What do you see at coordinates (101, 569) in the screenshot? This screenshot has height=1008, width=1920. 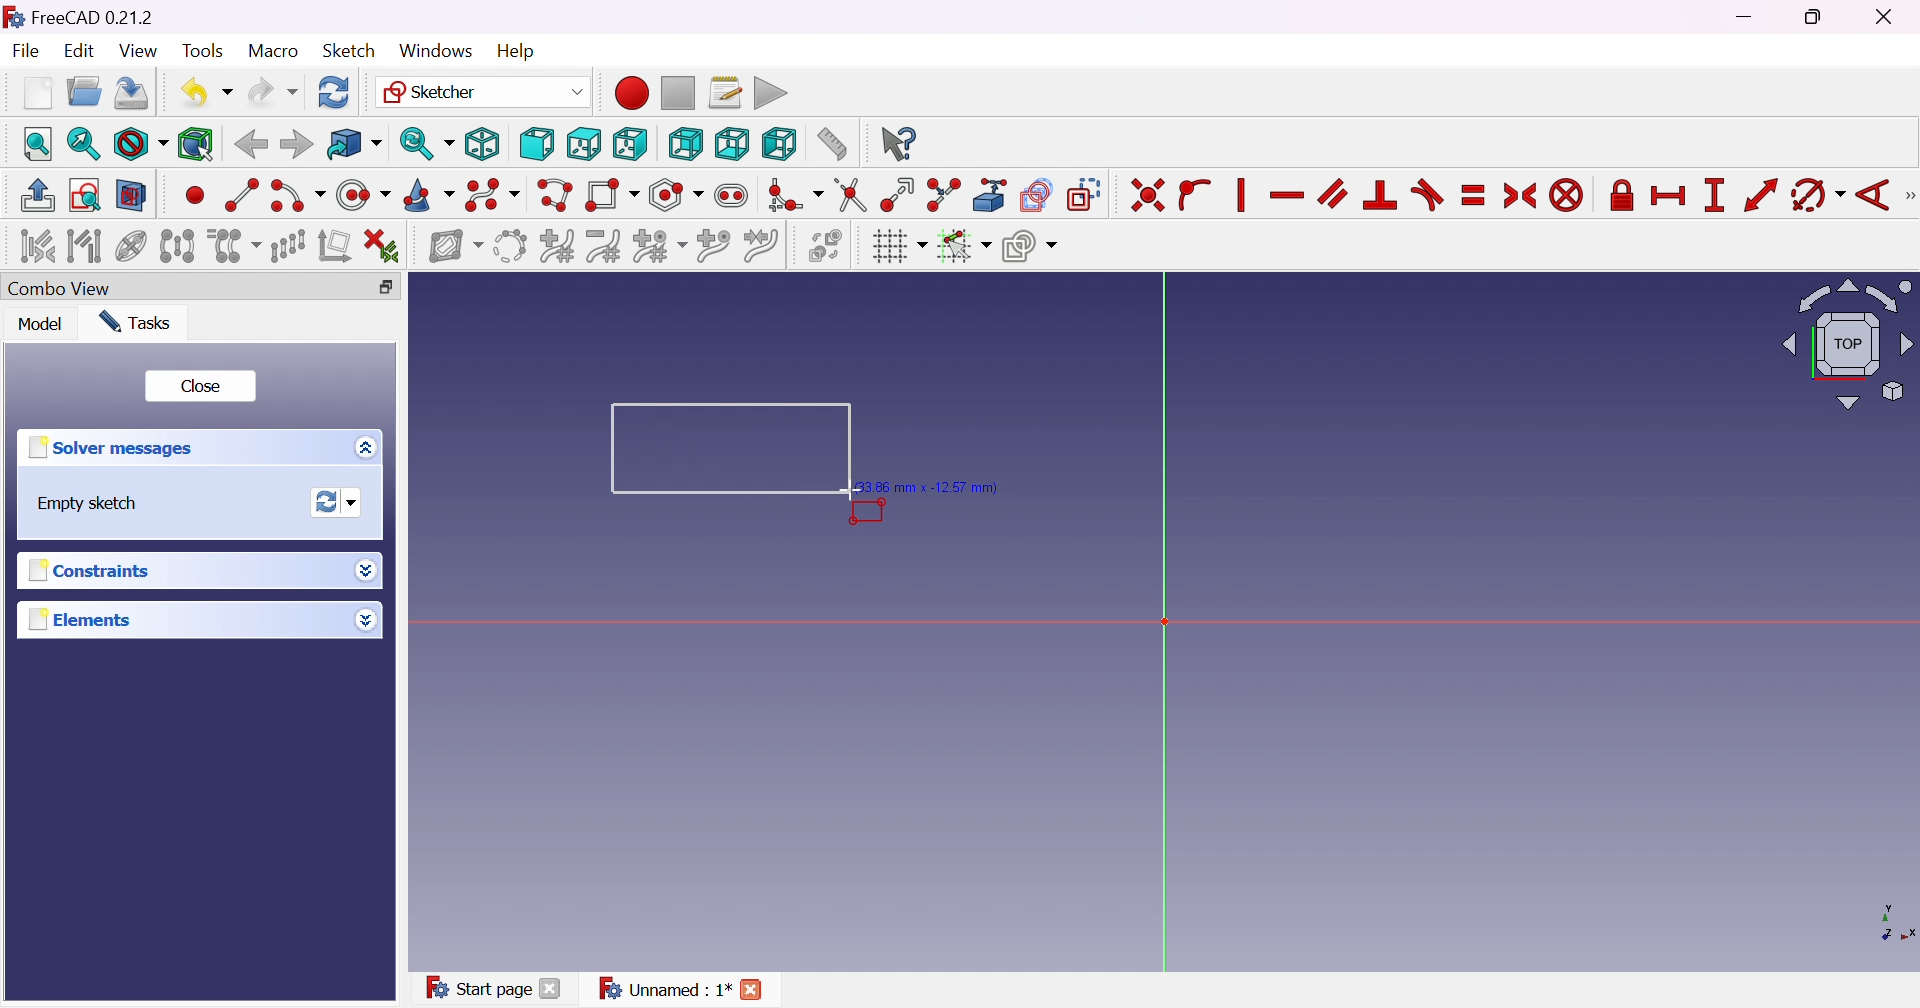 I see `Constraints` at bounding box center [101, 569].